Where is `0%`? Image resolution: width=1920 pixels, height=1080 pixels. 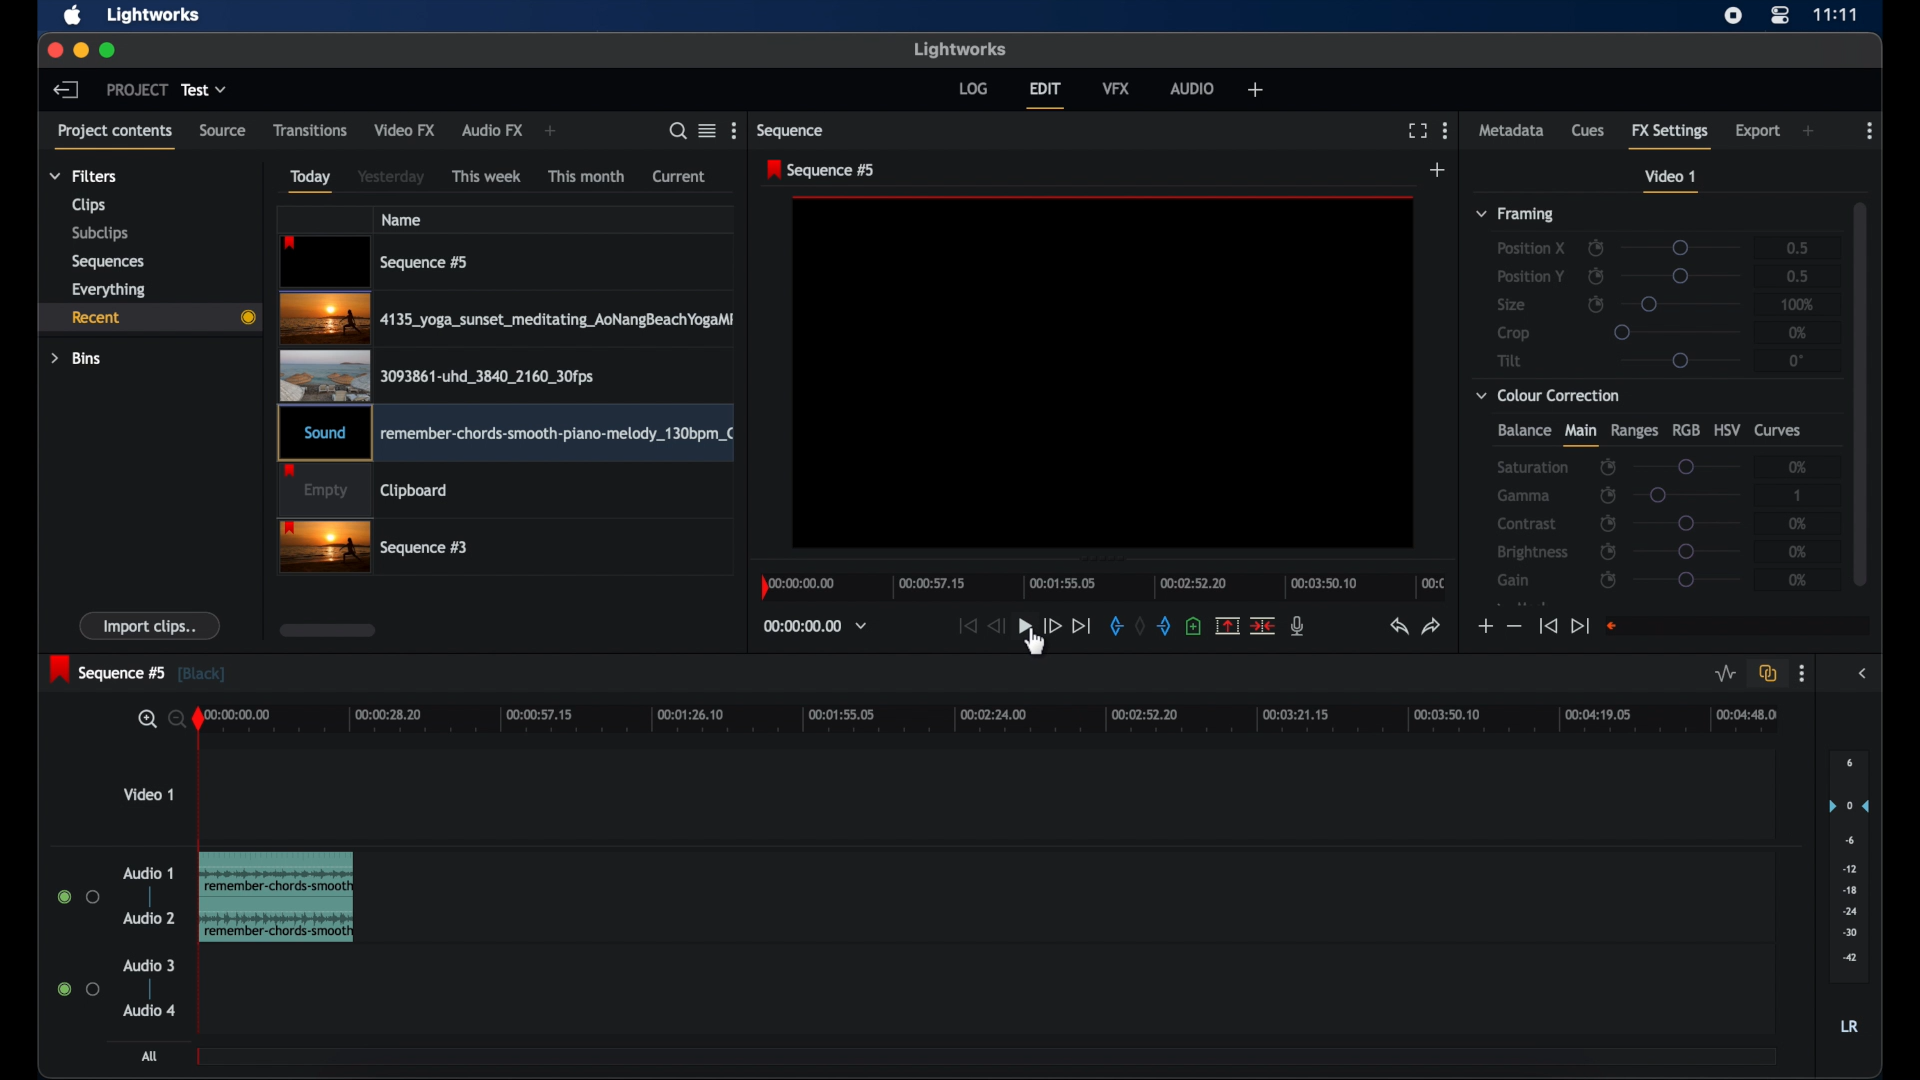 0% is located at coordinates (1799, 580).